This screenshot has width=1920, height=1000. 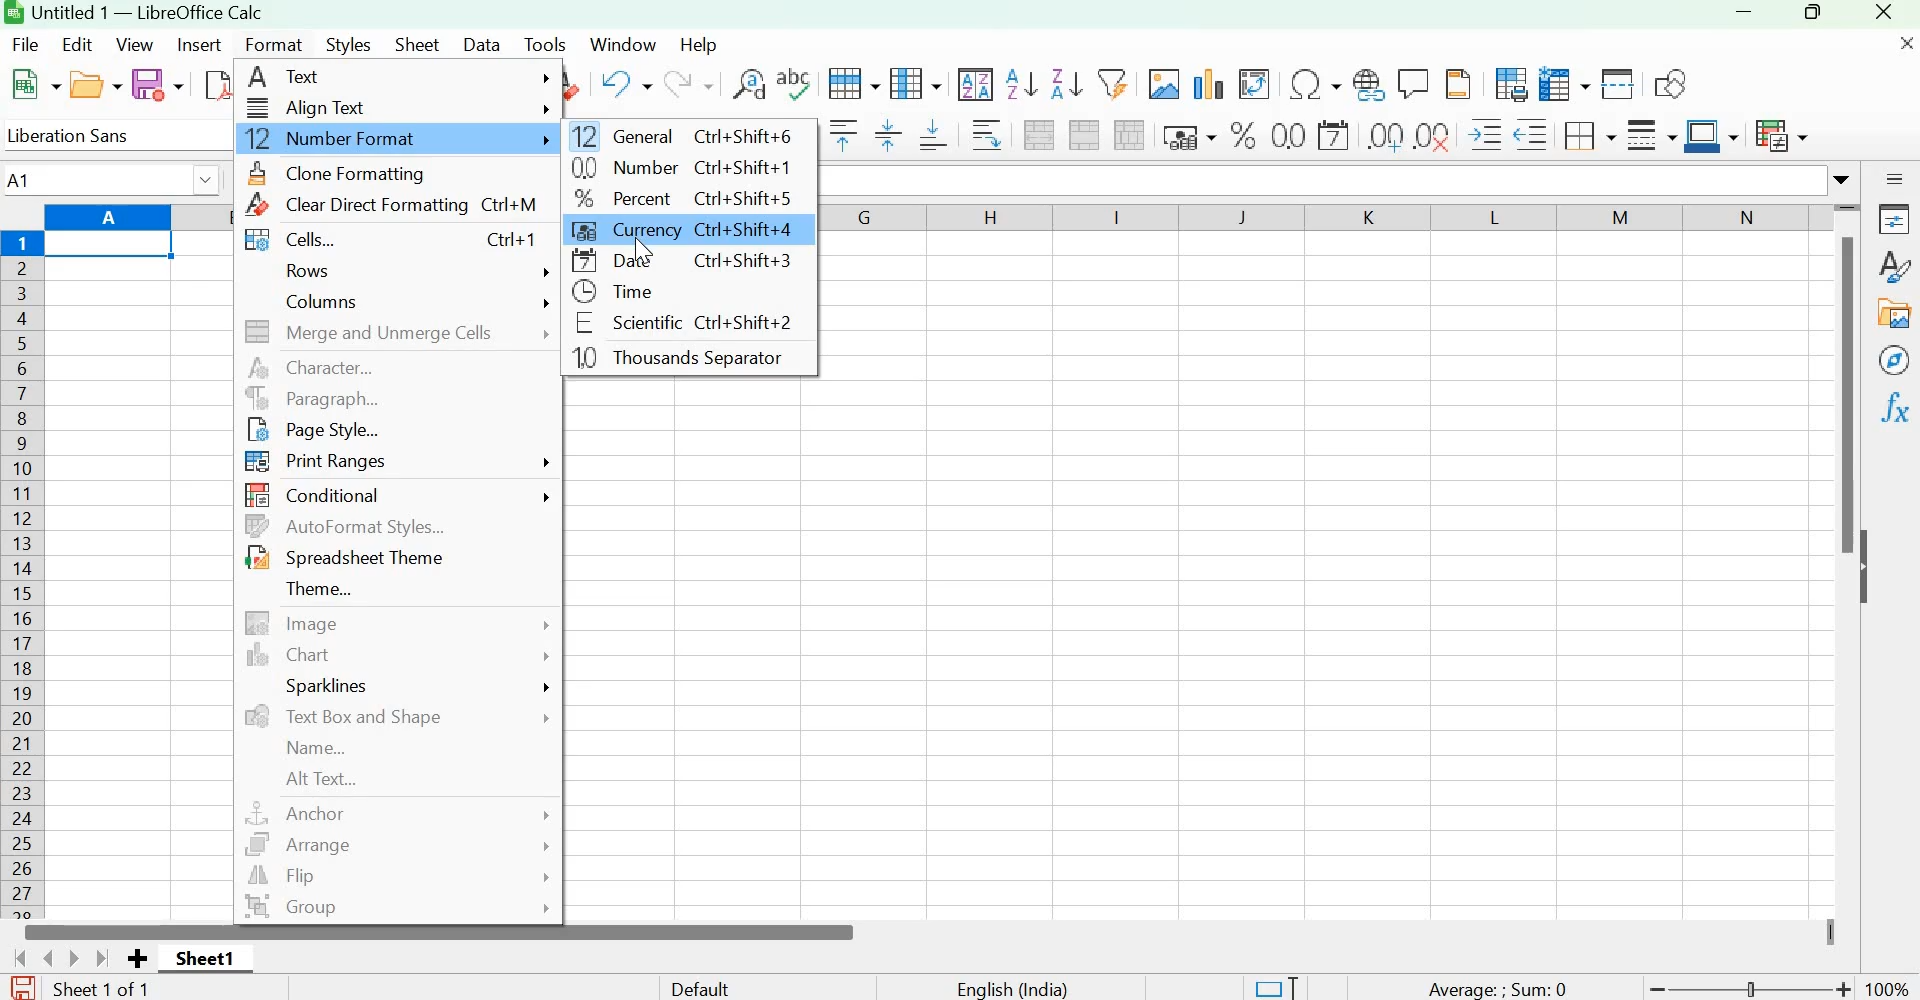 What do you see at coordinates (1162, 83) in the screenshot?
I see `Insert image` at bounding box center [1162, 83].